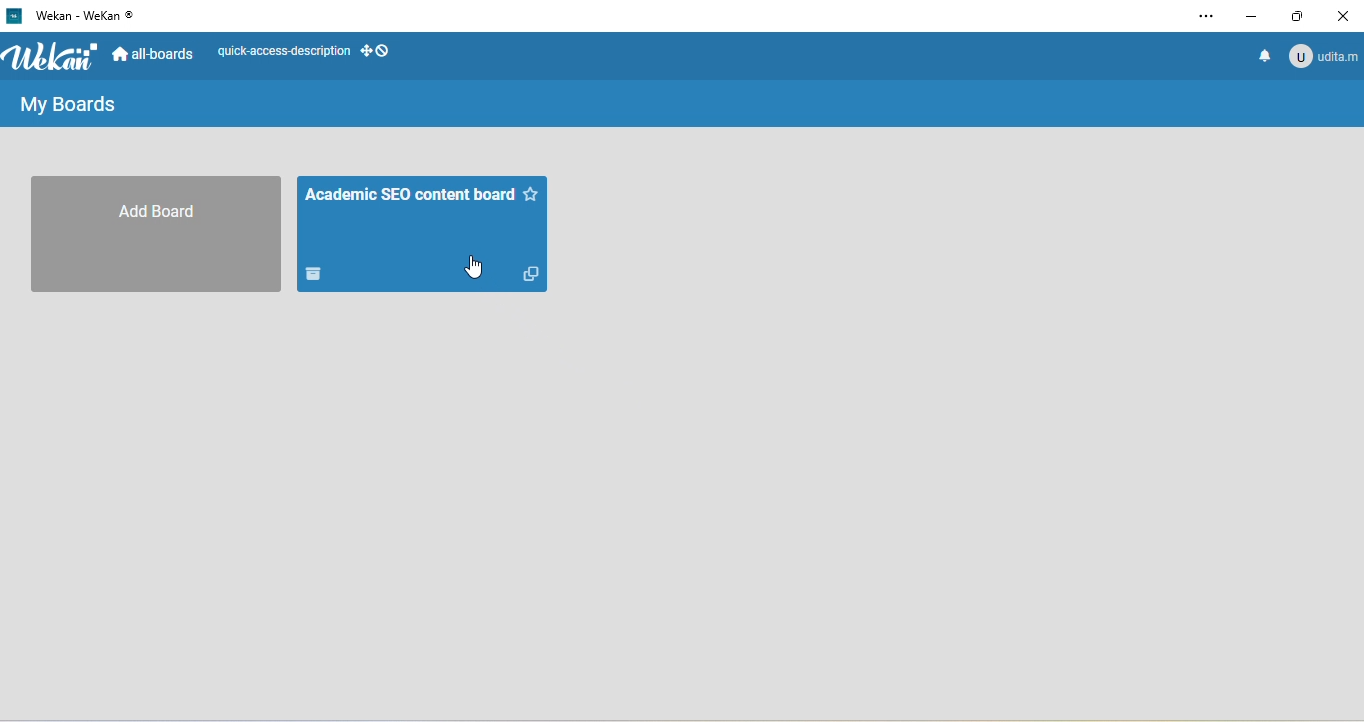  Describe the element at coordinates (531, 194) in the screenshot. I see `star this board` at that location.